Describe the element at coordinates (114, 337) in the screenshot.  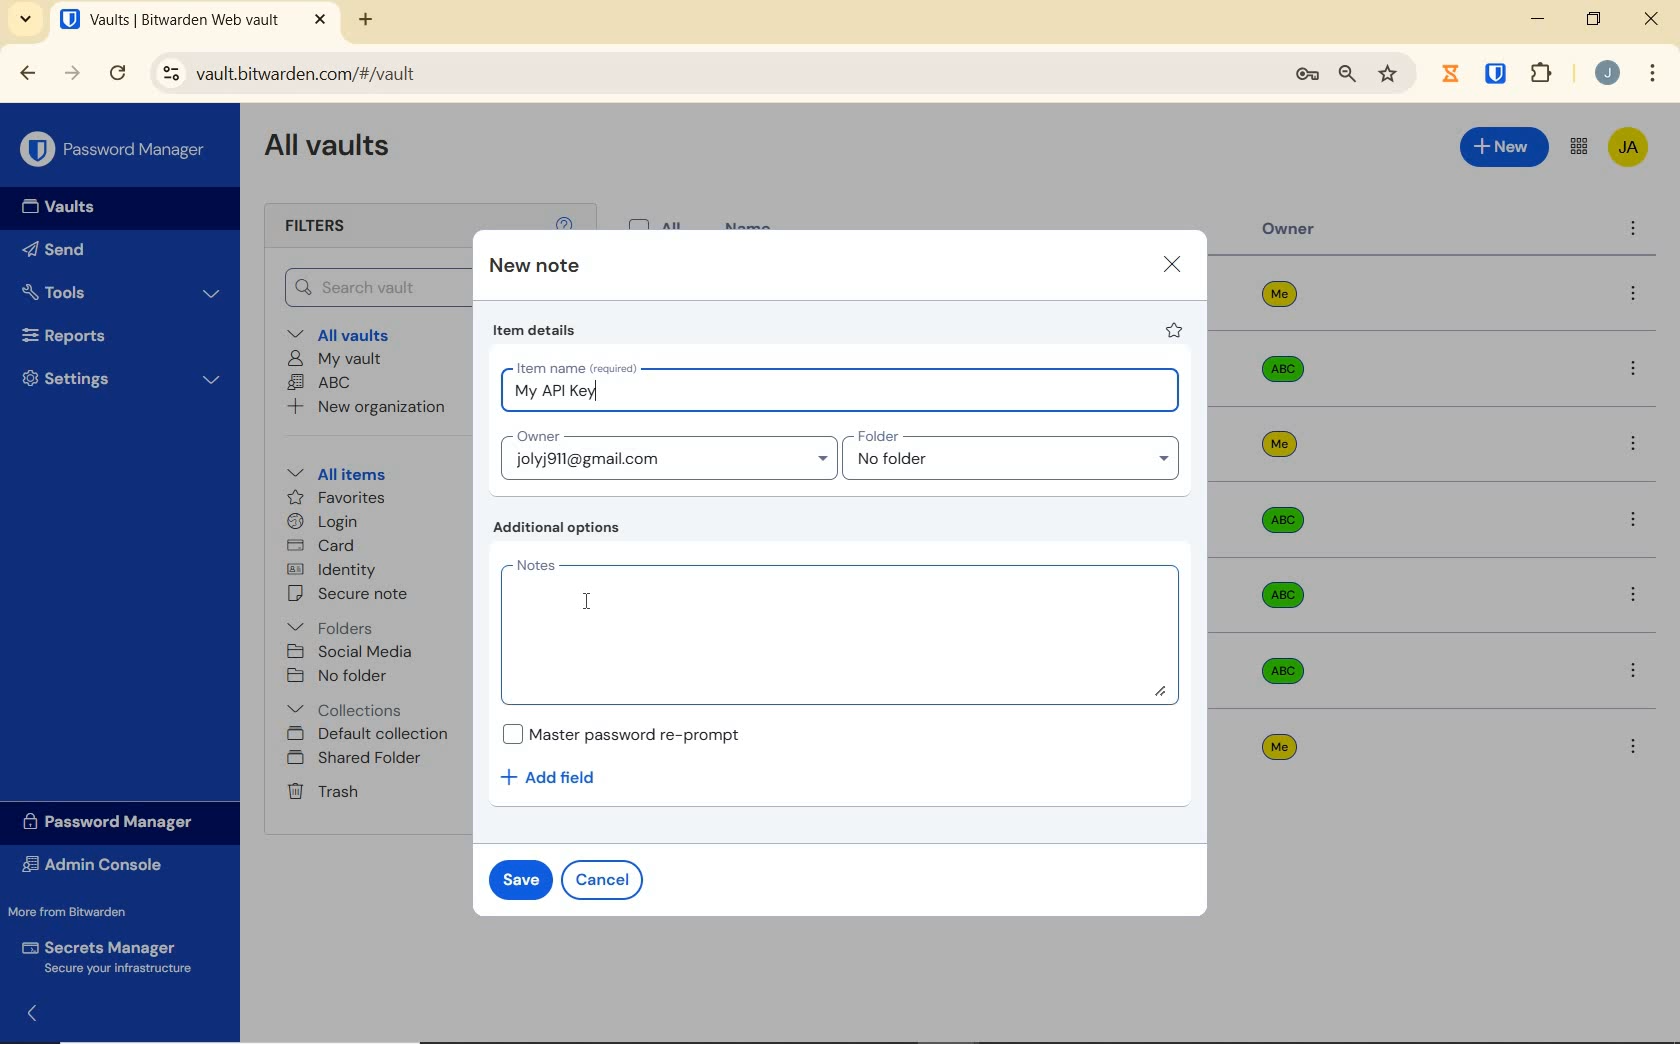
I see `Reports` at that location.